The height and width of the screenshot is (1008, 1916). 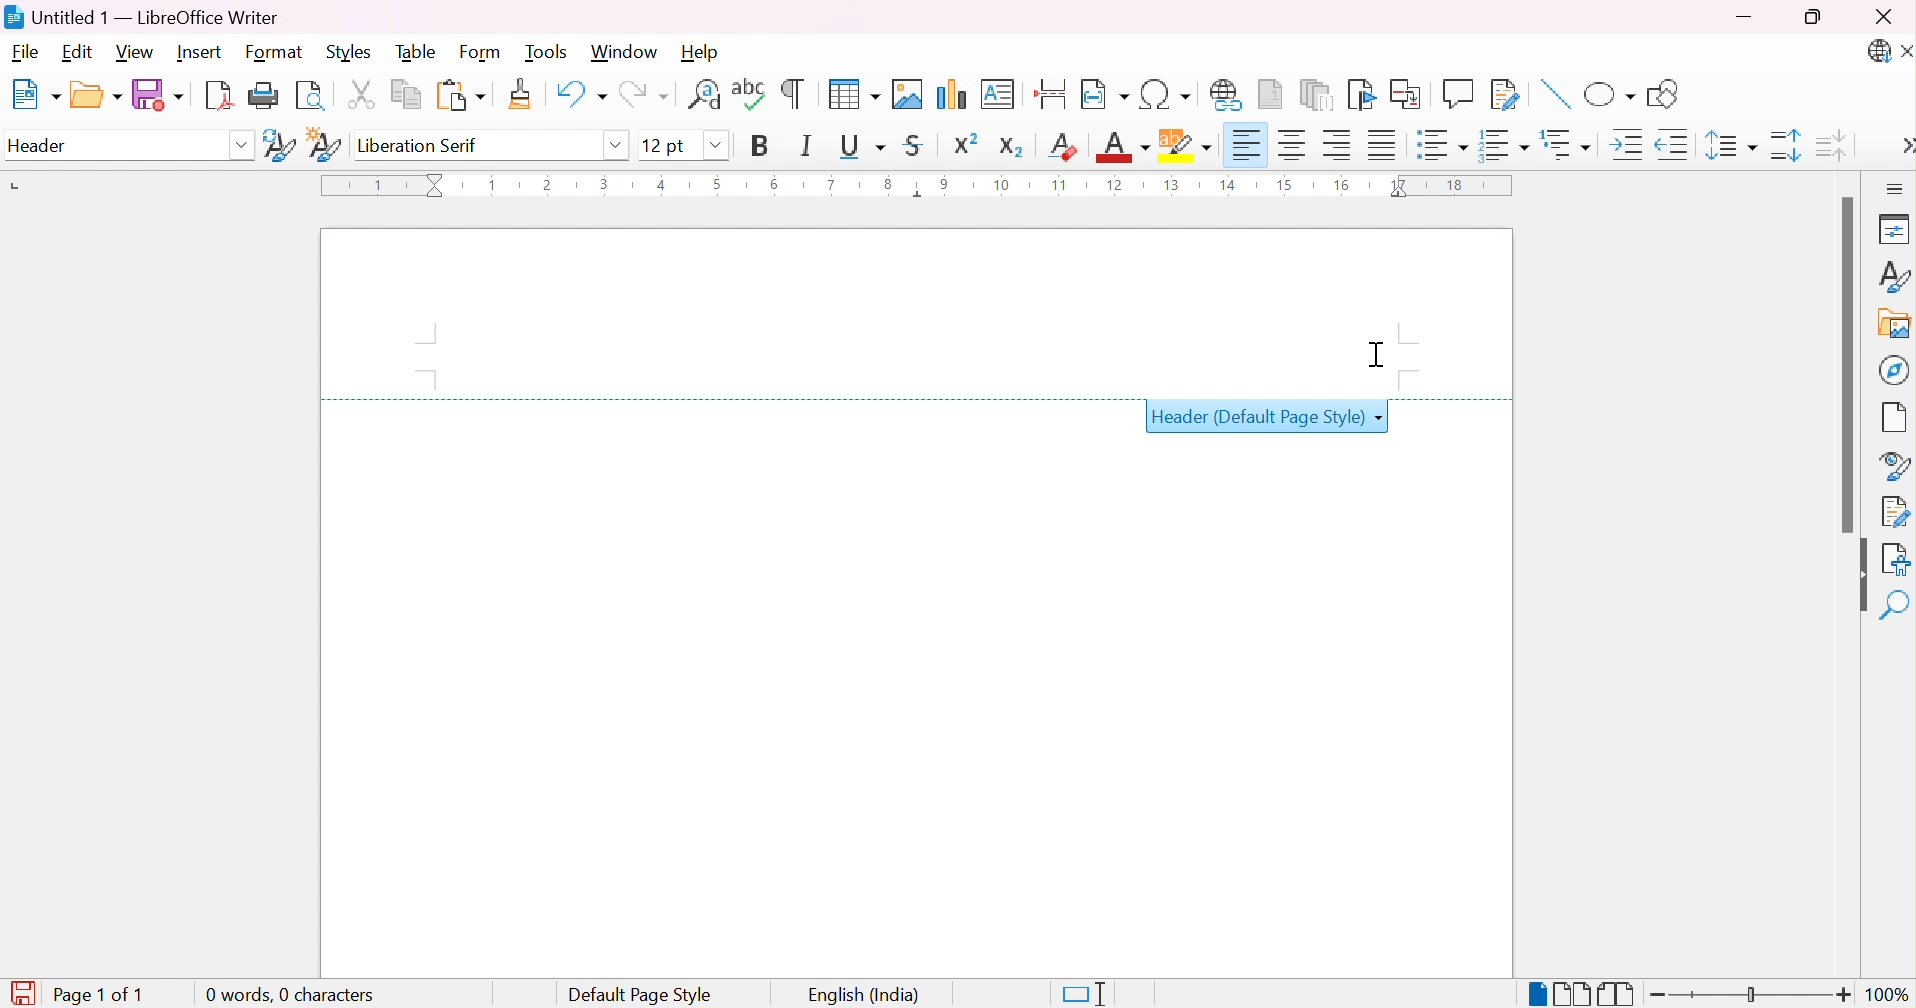 I want to click on Style inspector, so click(x=1897, y=466).